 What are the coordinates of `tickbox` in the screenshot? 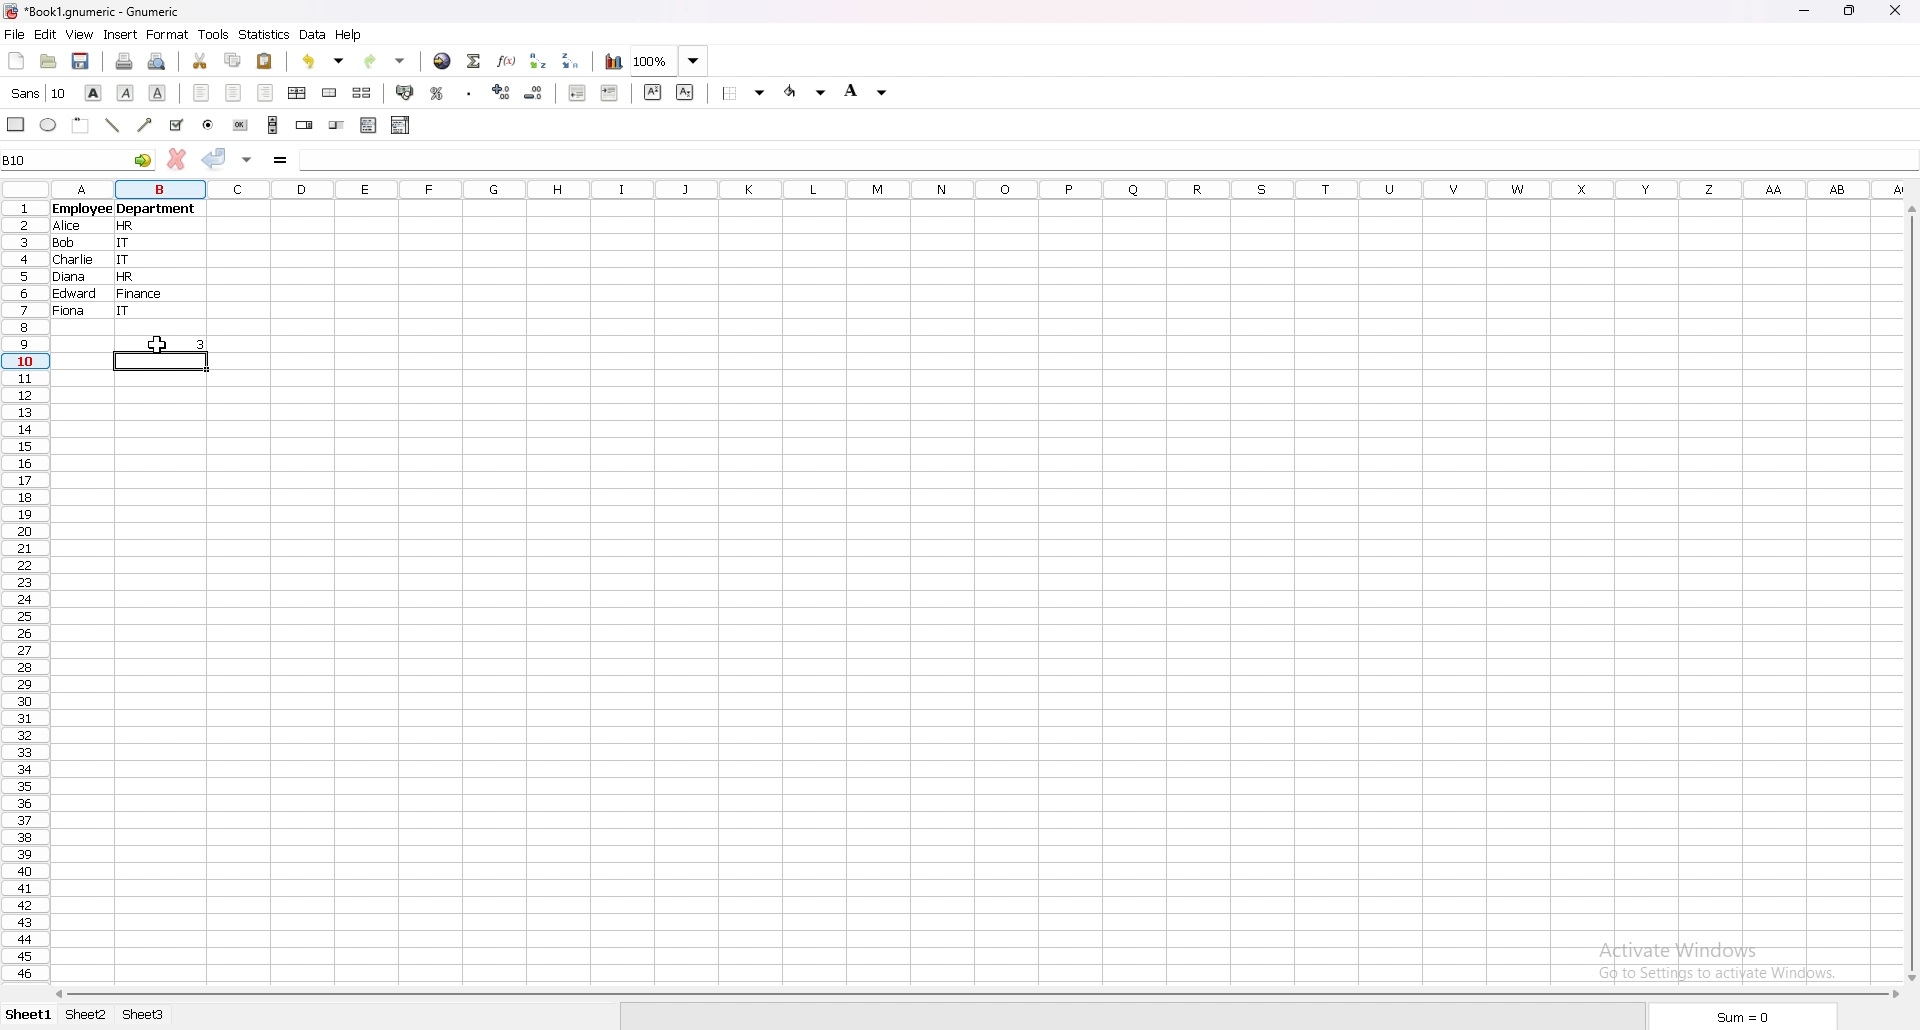 It's located at (175, 126).